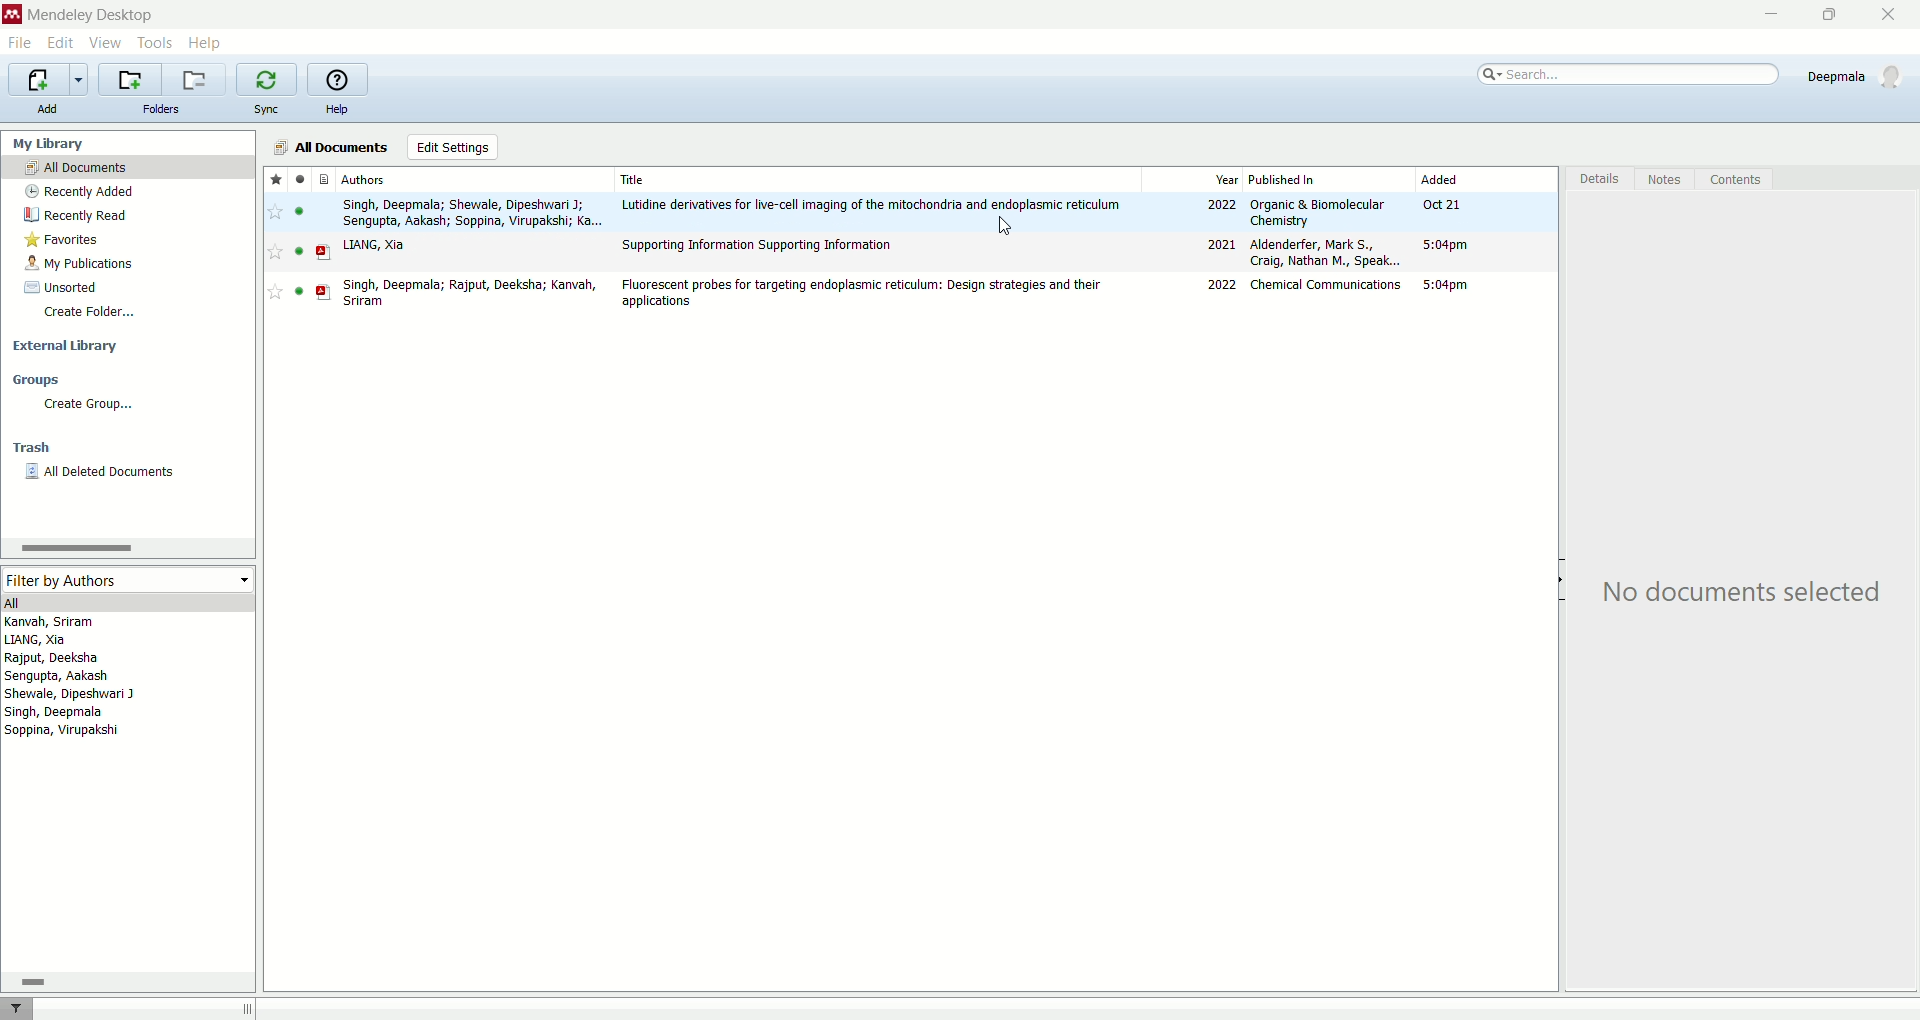 This screenshot has height=1020, width=1920. Describe the element at coordinates (454, 147) in the screenshot. I see `edit settings` at that location.